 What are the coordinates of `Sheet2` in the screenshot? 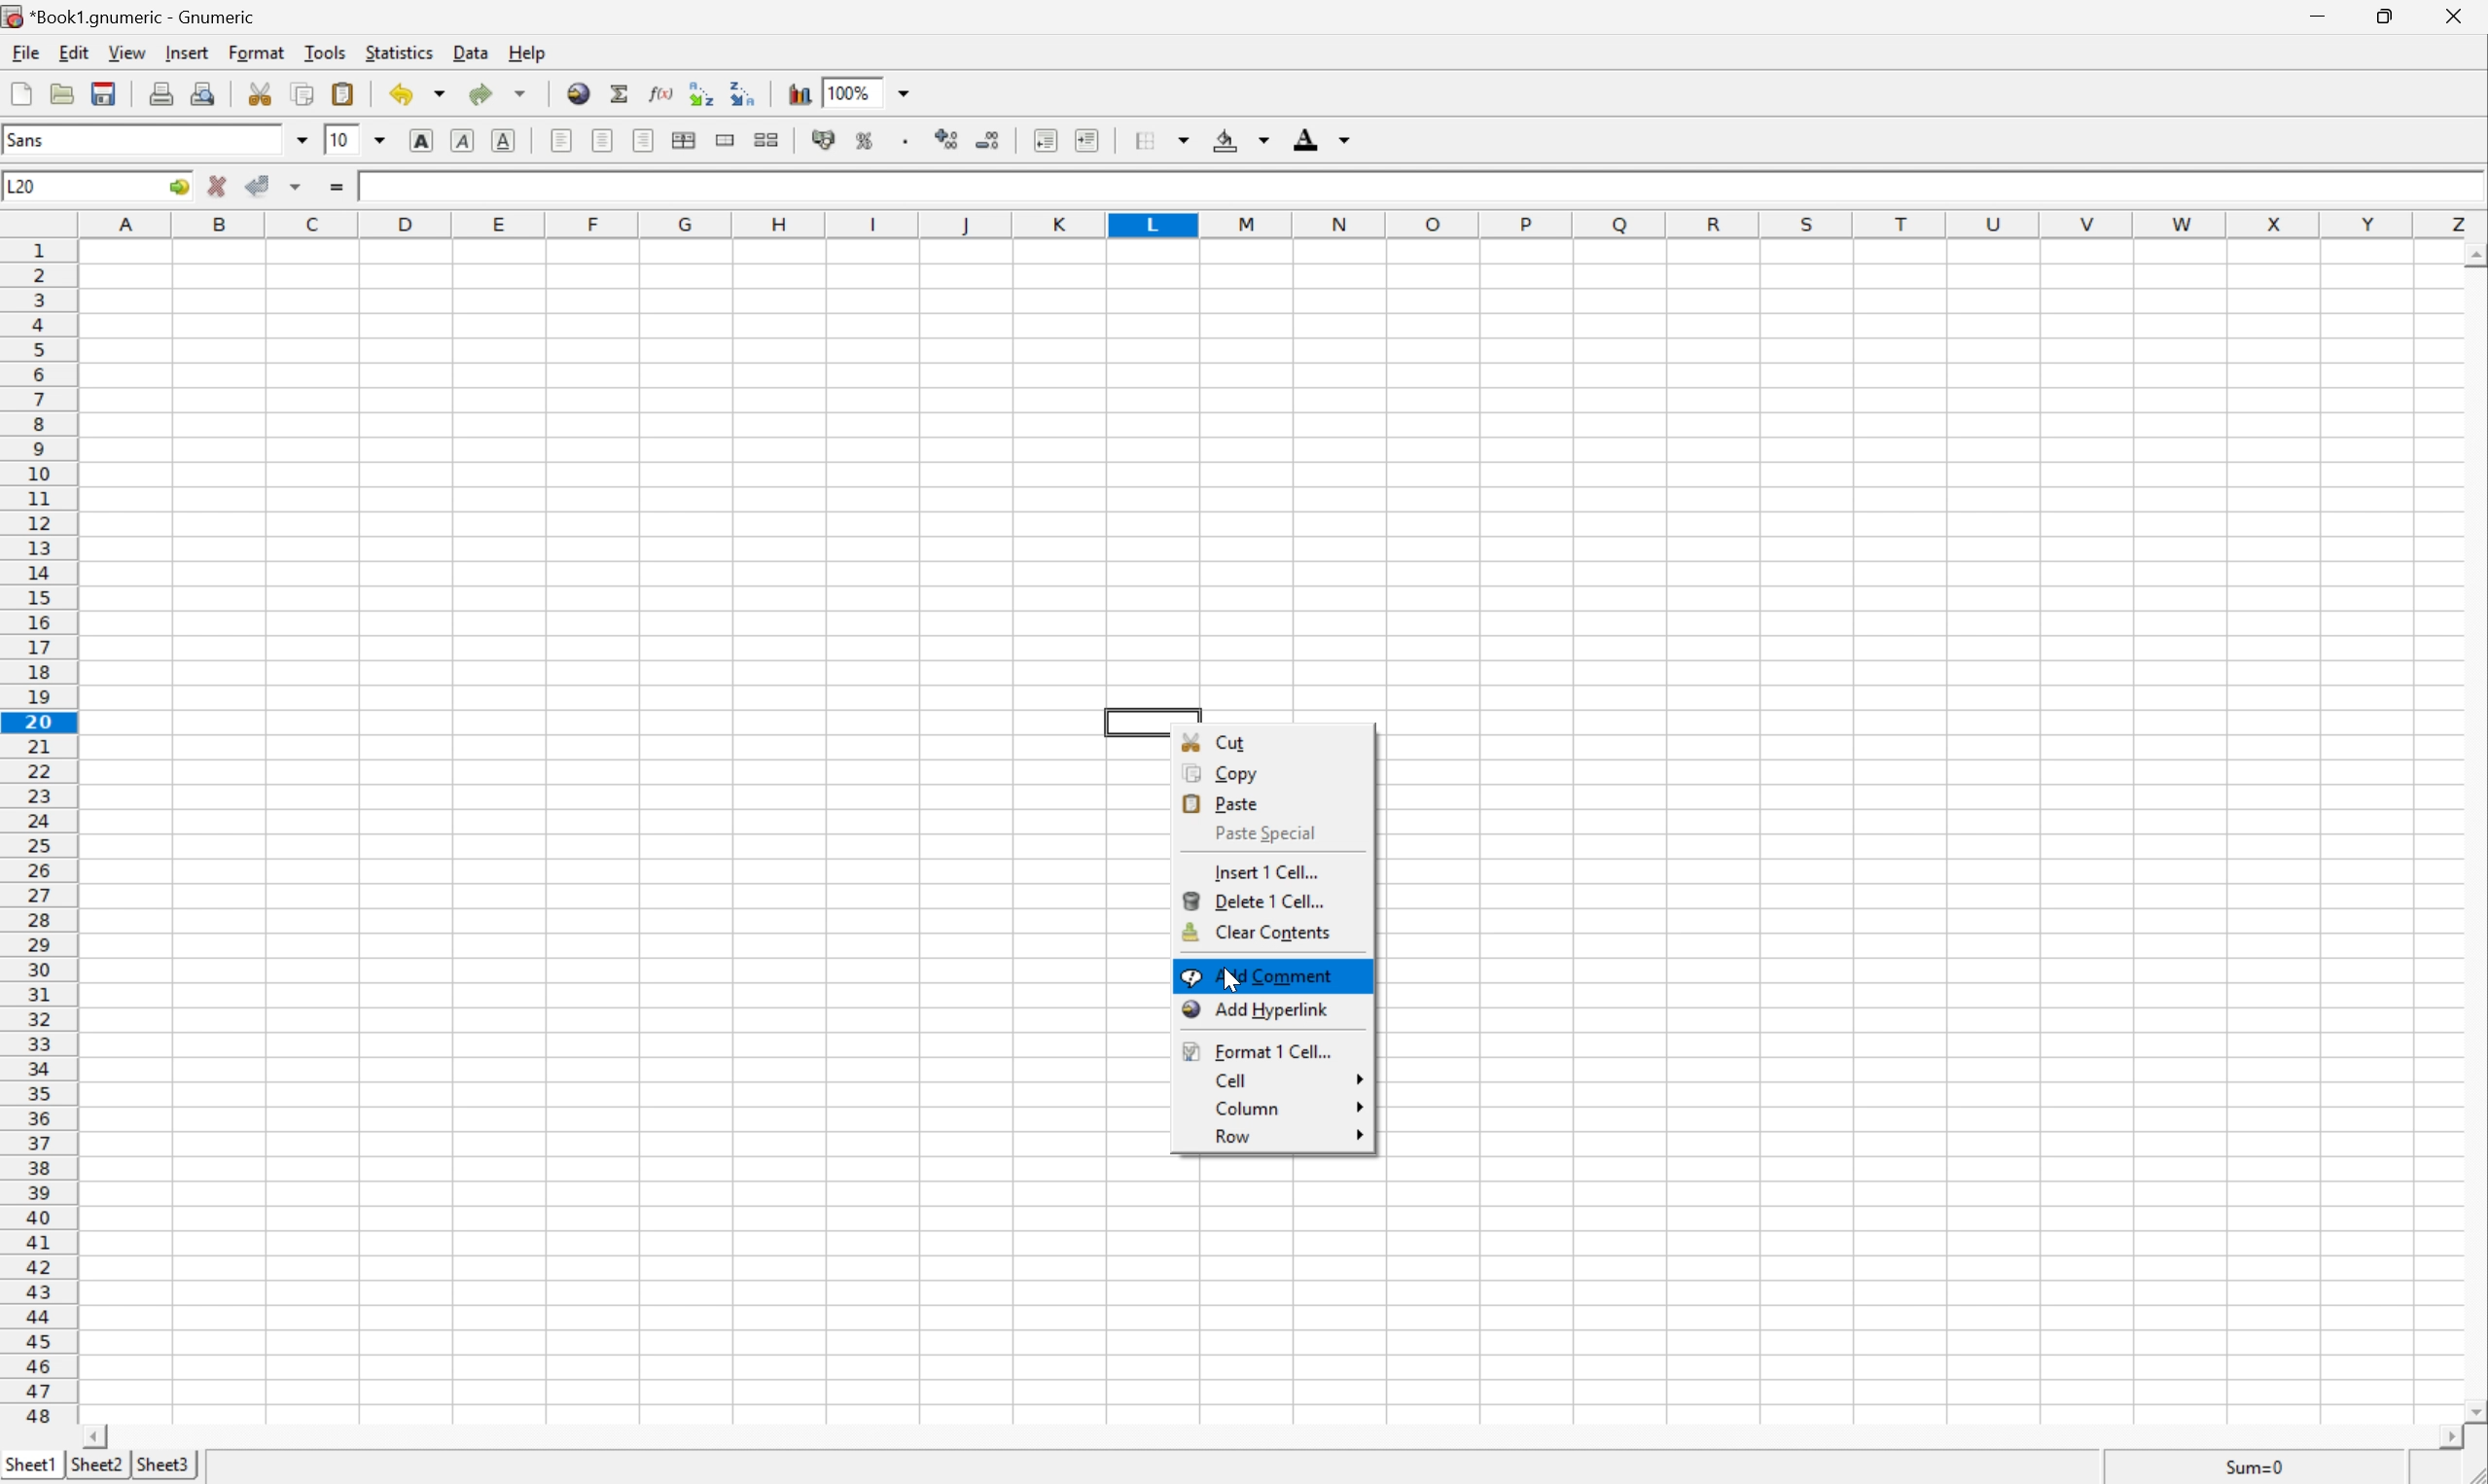 It's located at (159, 1466).